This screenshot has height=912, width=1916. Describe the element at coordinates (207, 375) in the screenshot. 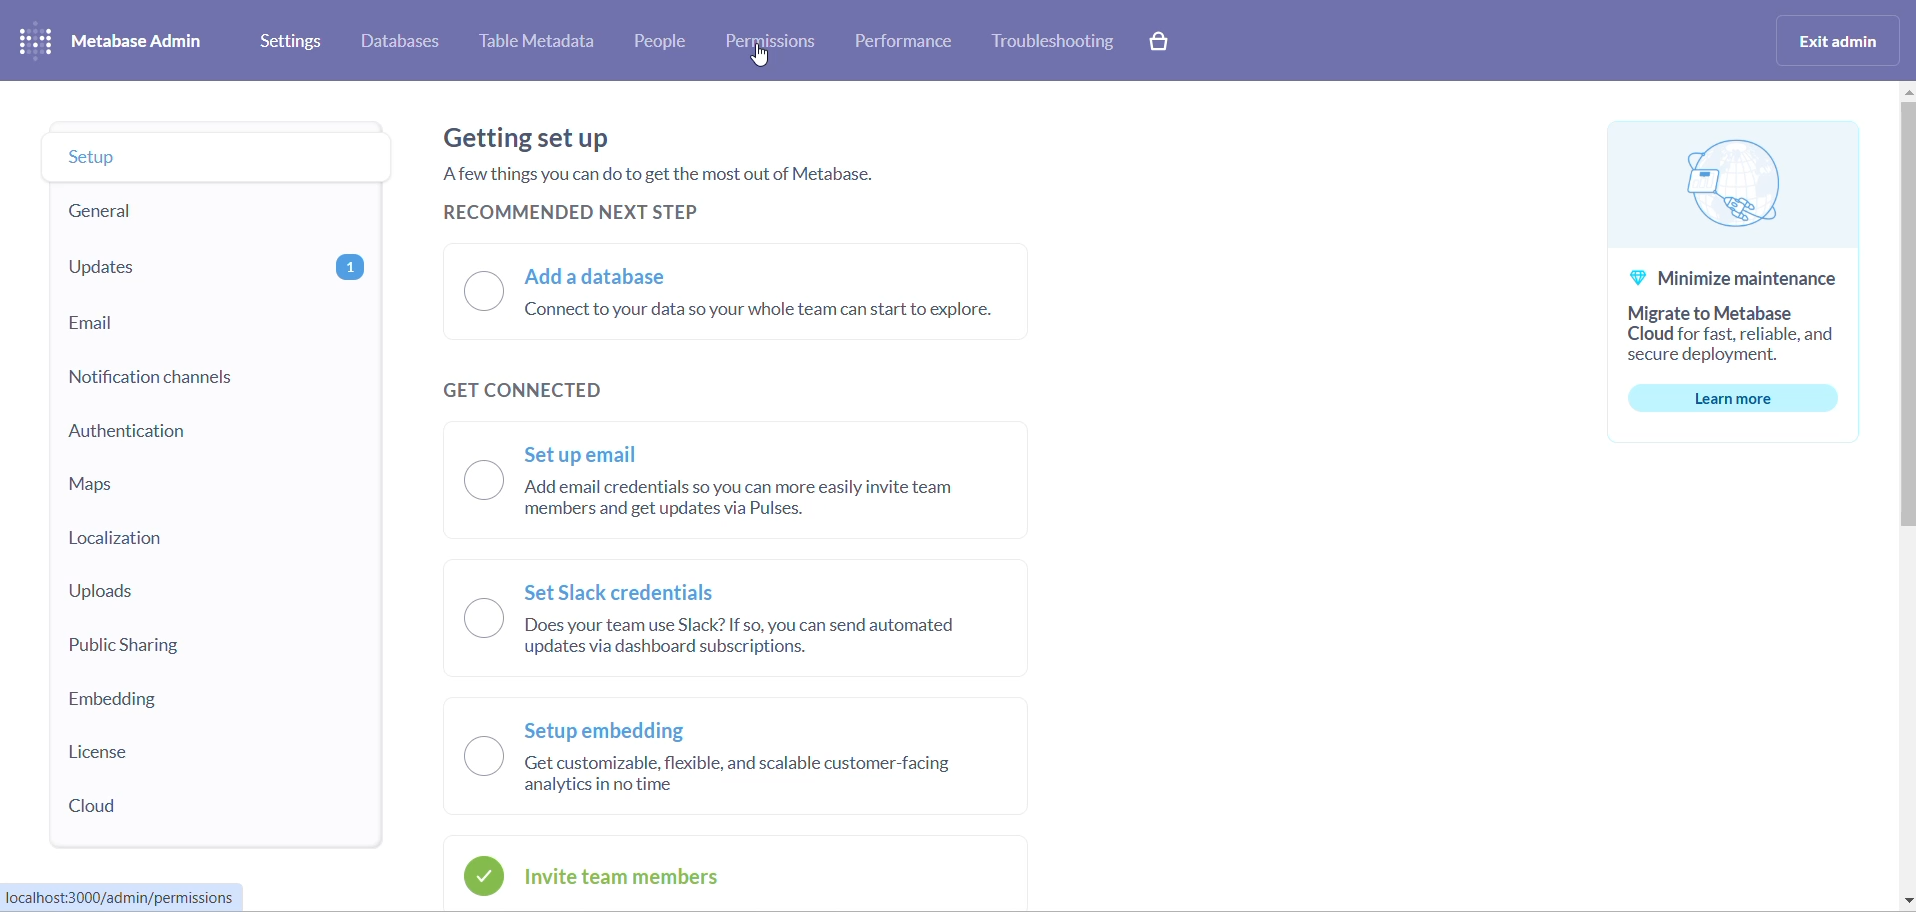

I see `notification channels` at that location.